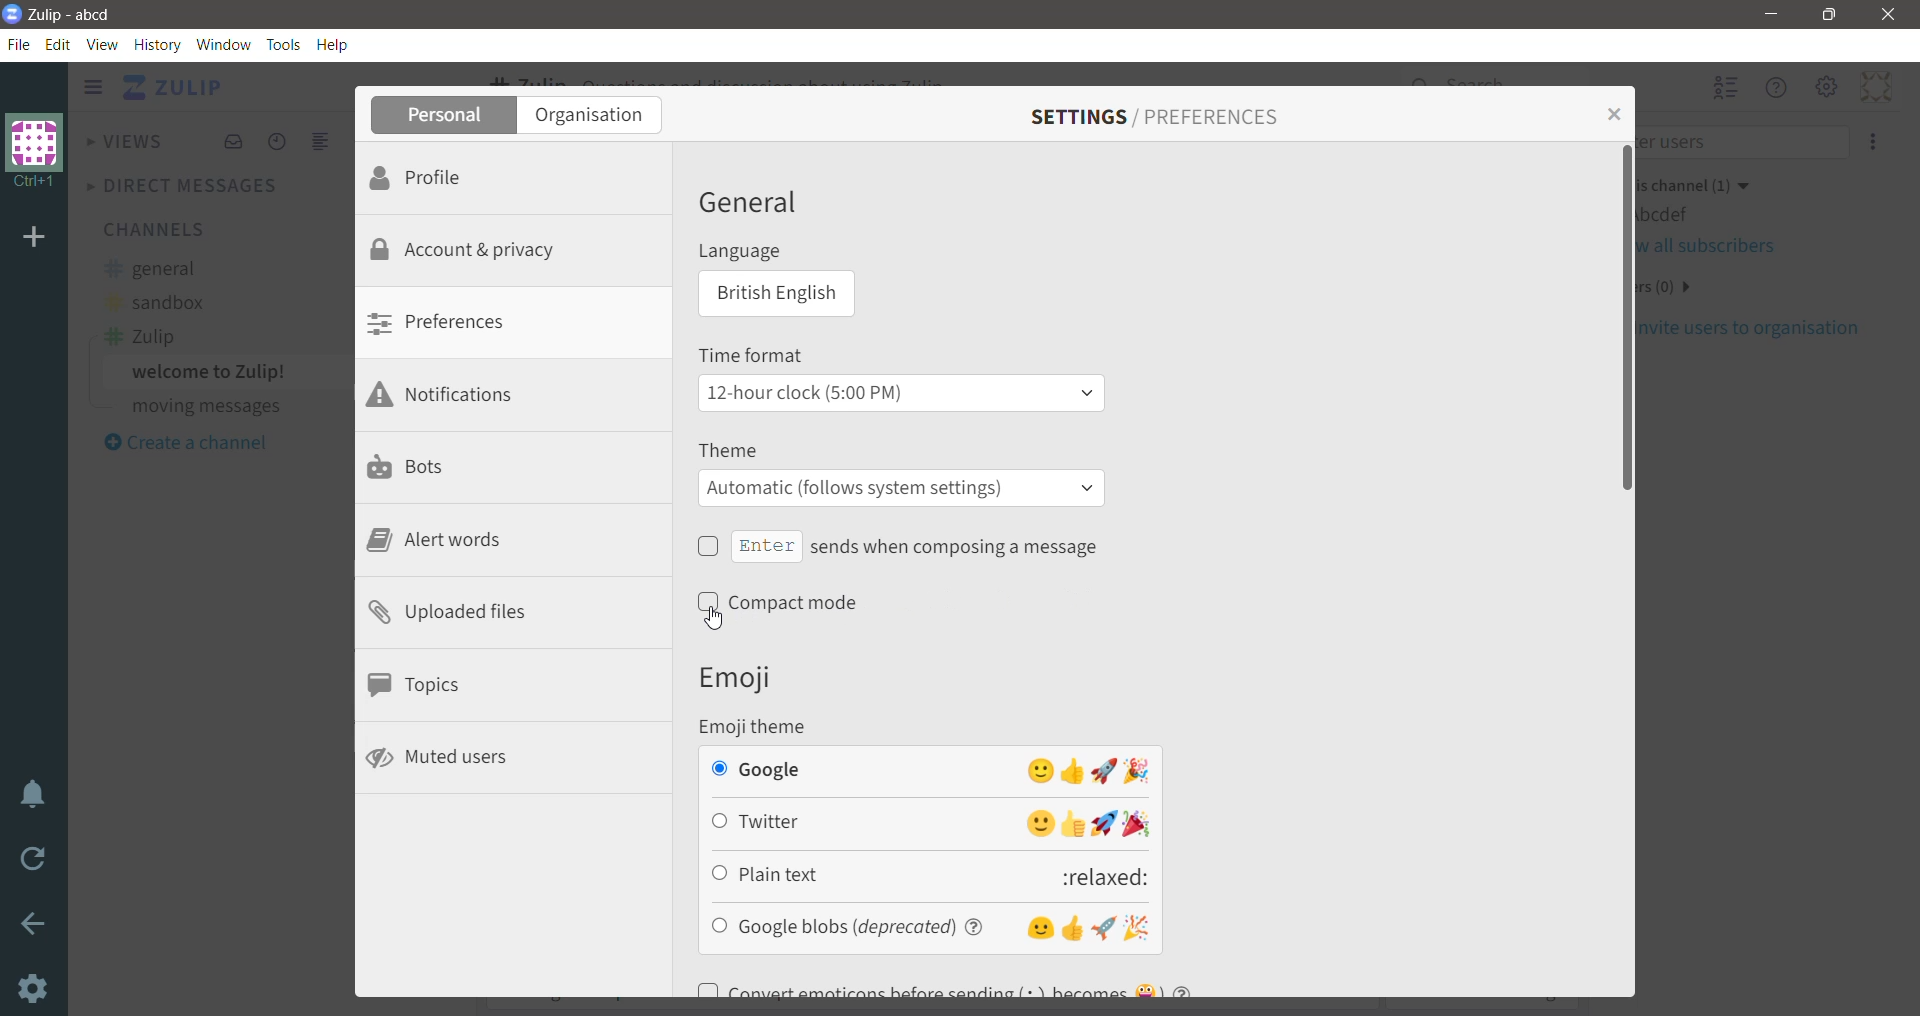  Describe the element at coordinates (103, 44) in the screenshot. I see `View` at that location.